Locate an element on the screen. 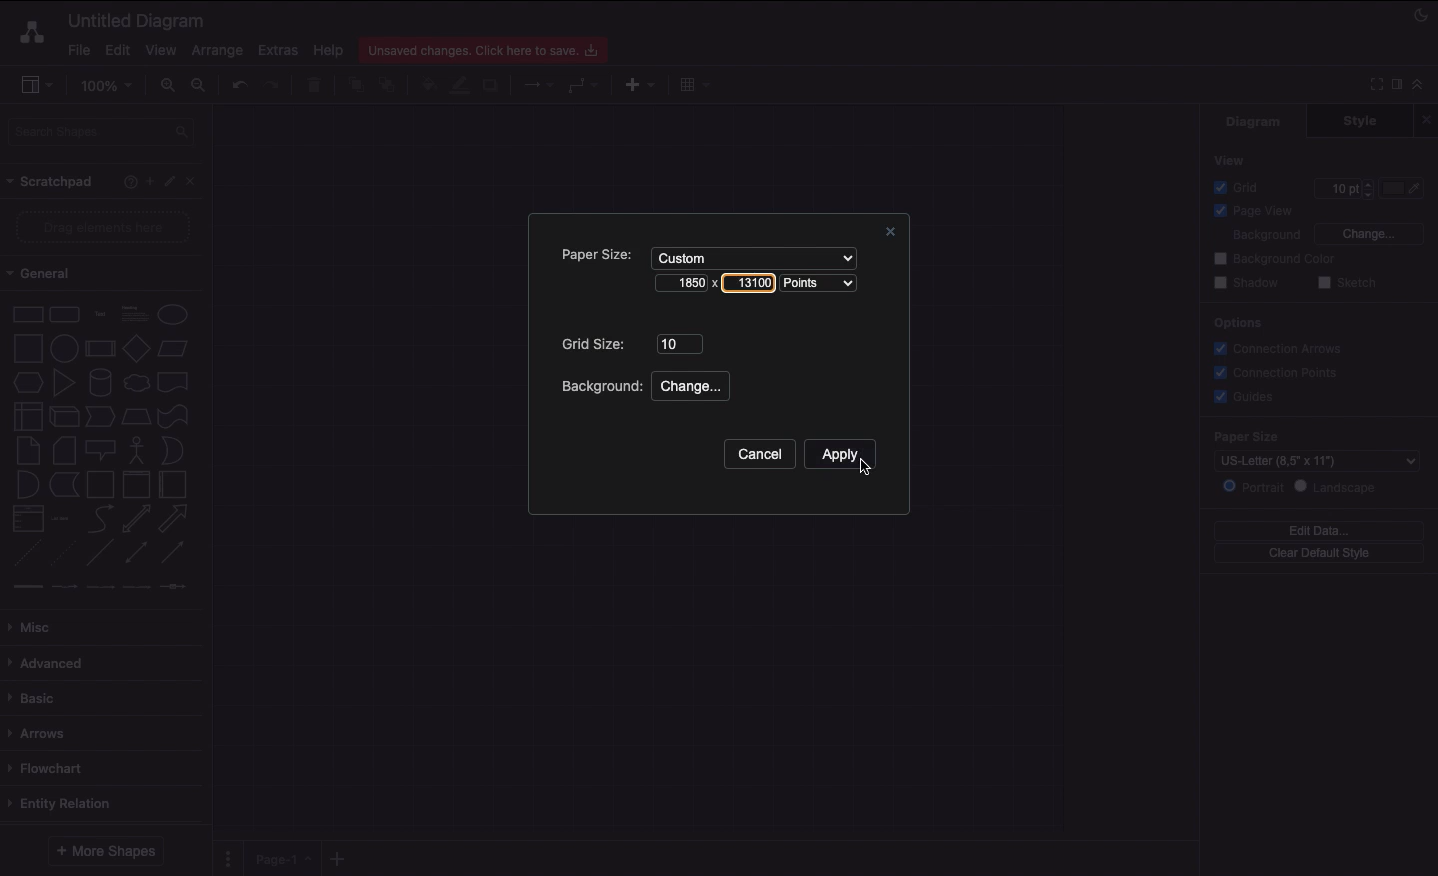 This screenshot has height=876, width=1438. 1850 is located at coordinates (683, 282).